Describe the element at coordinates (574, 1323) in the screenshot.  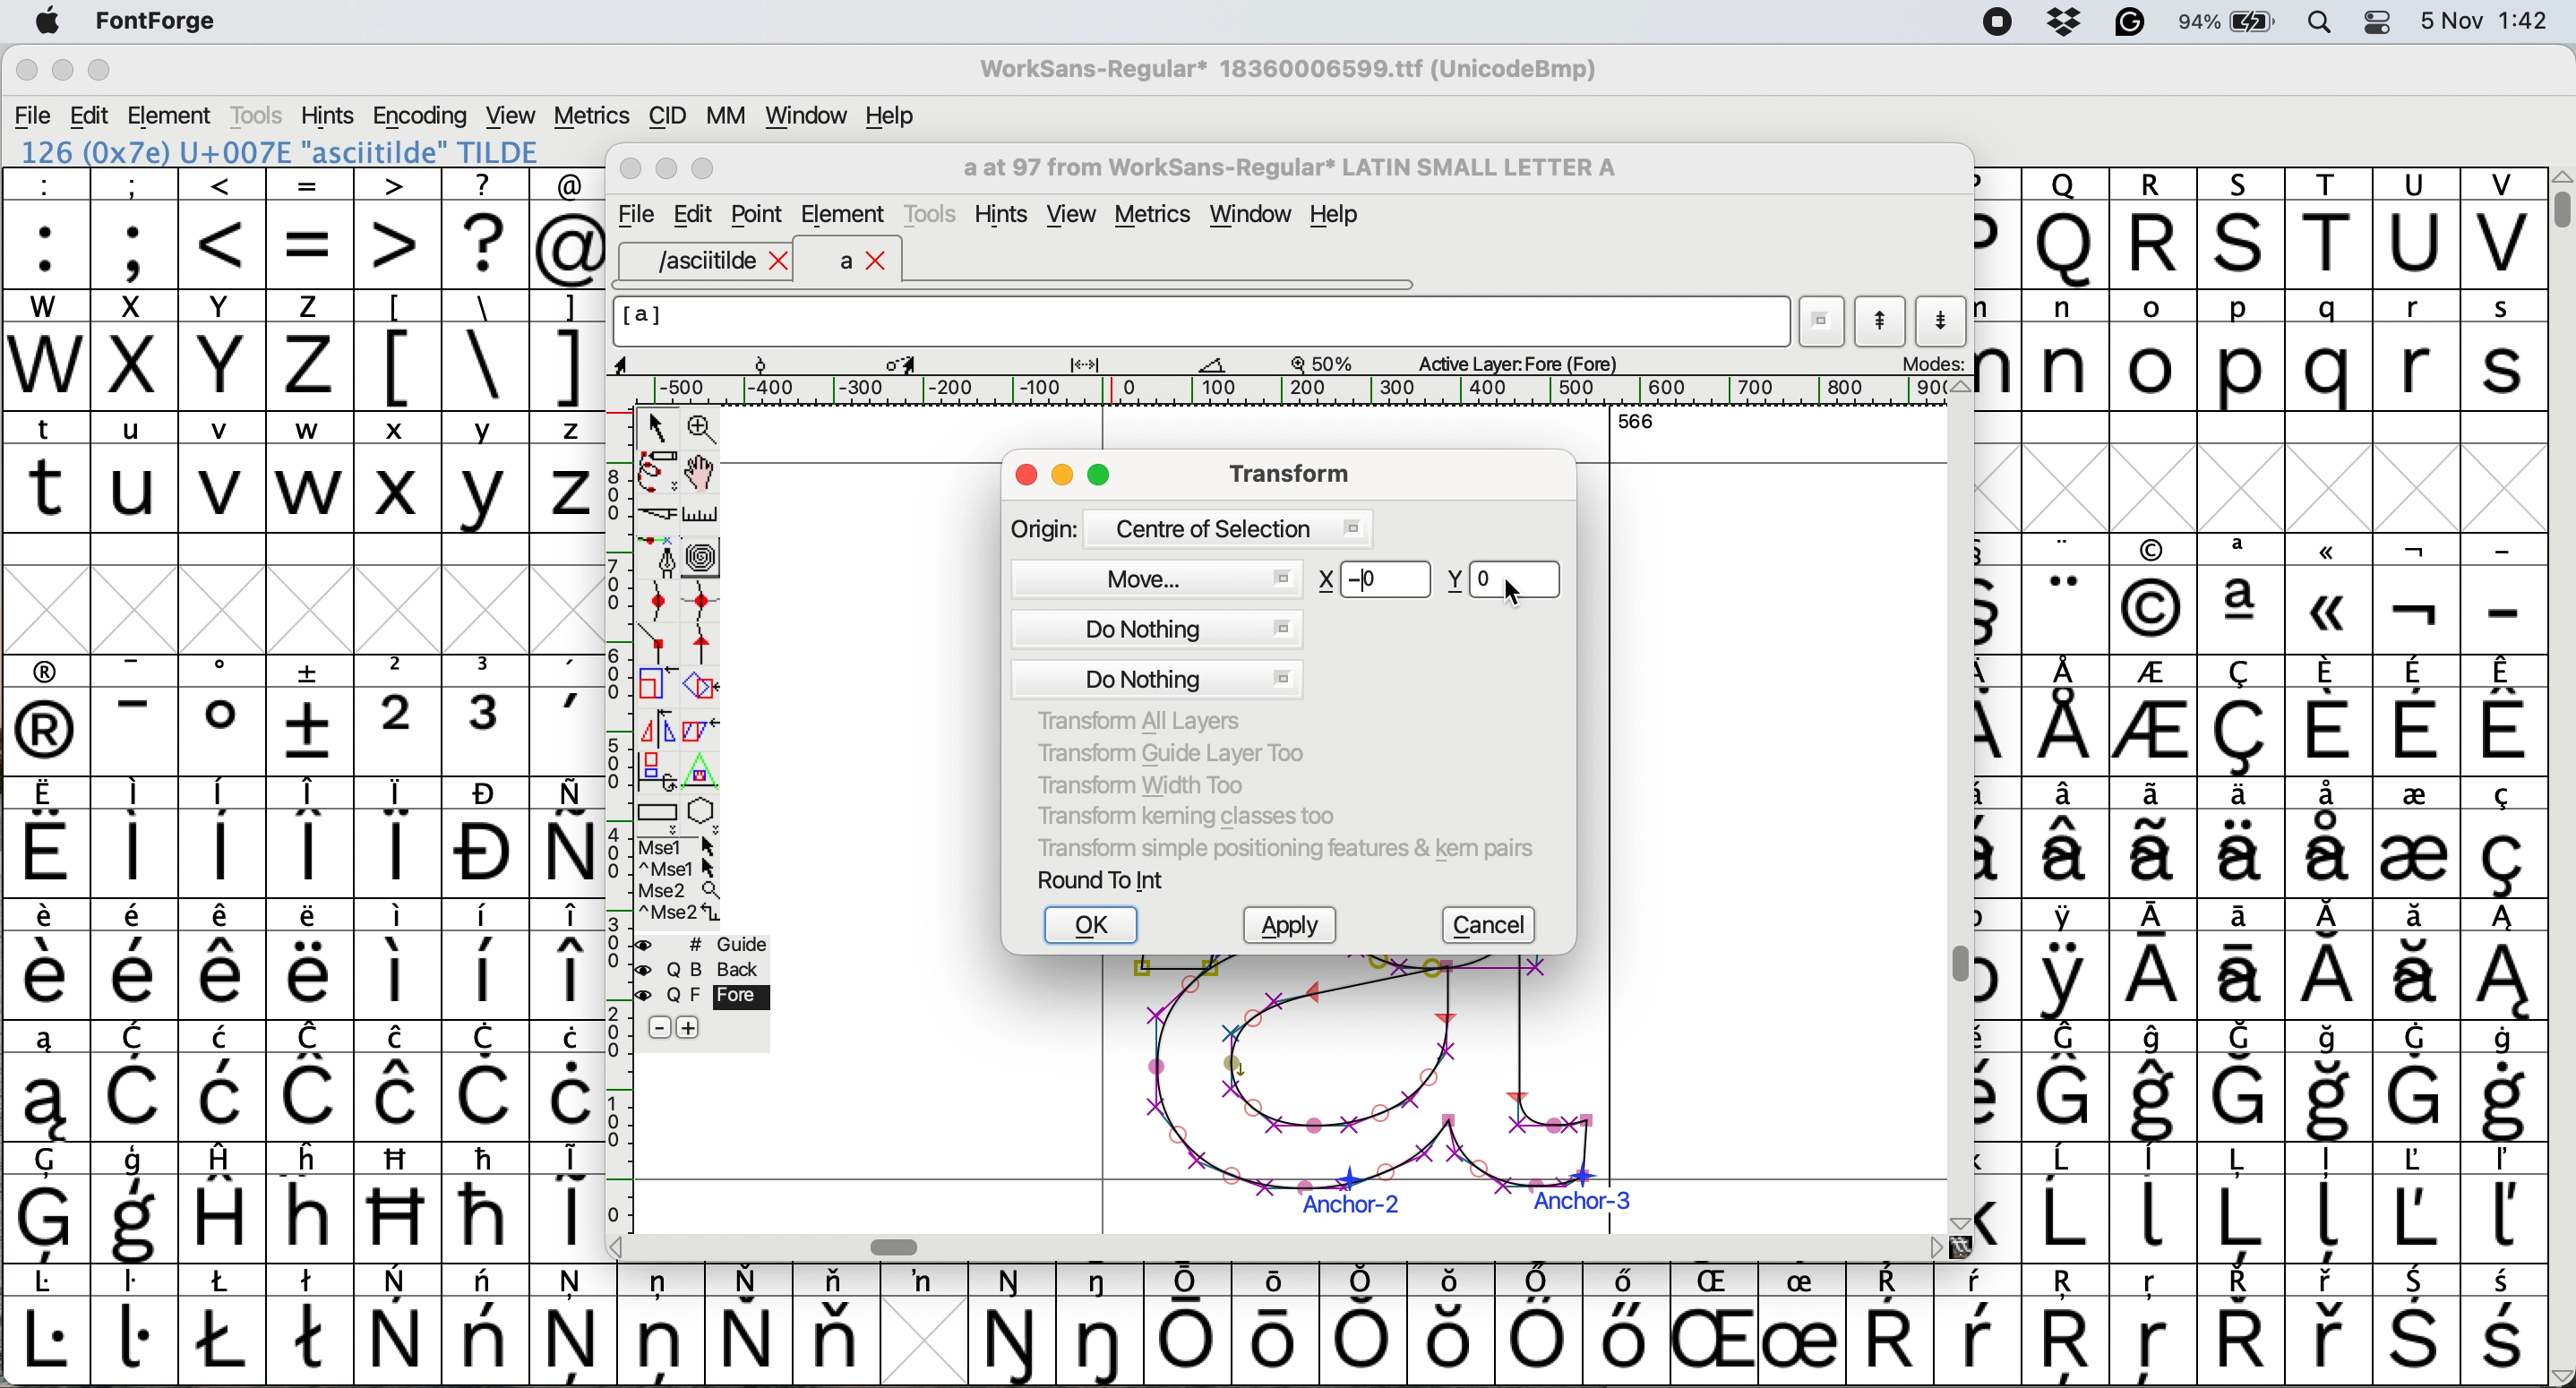
I see `symbol` at that location.